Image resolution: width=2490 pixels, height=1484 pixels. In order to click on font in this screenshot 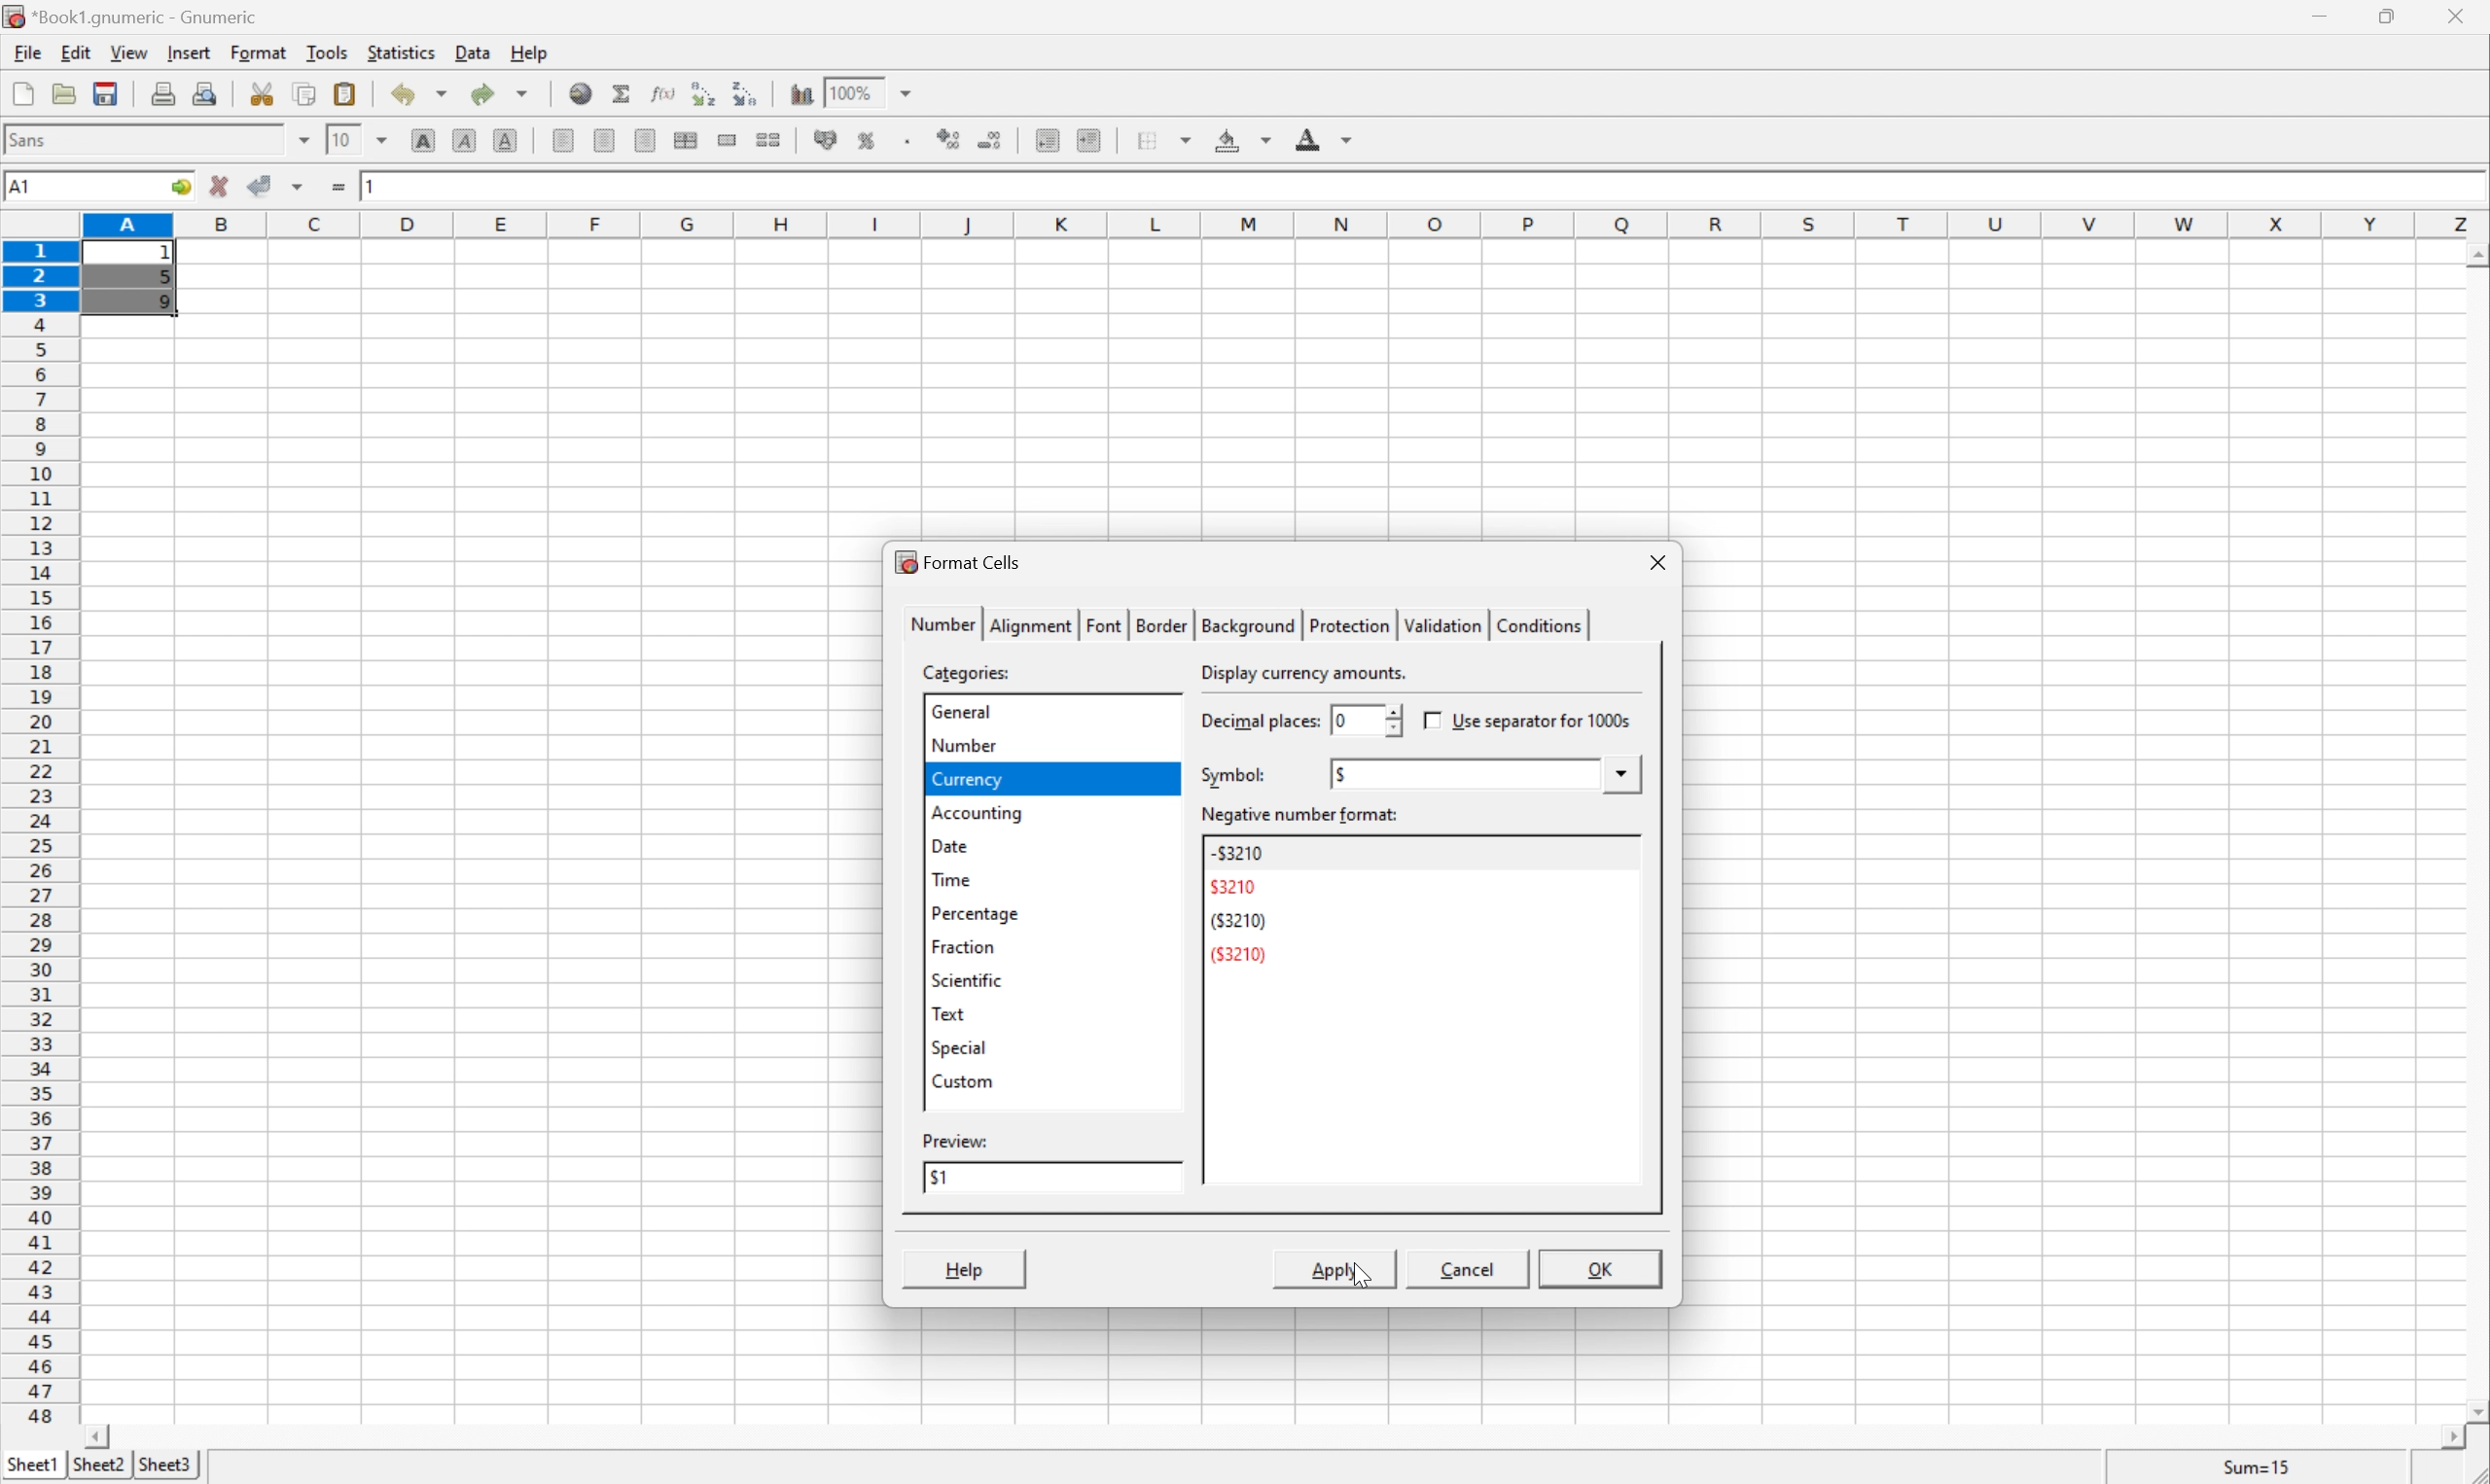, I will do `click(1104, 624)`.